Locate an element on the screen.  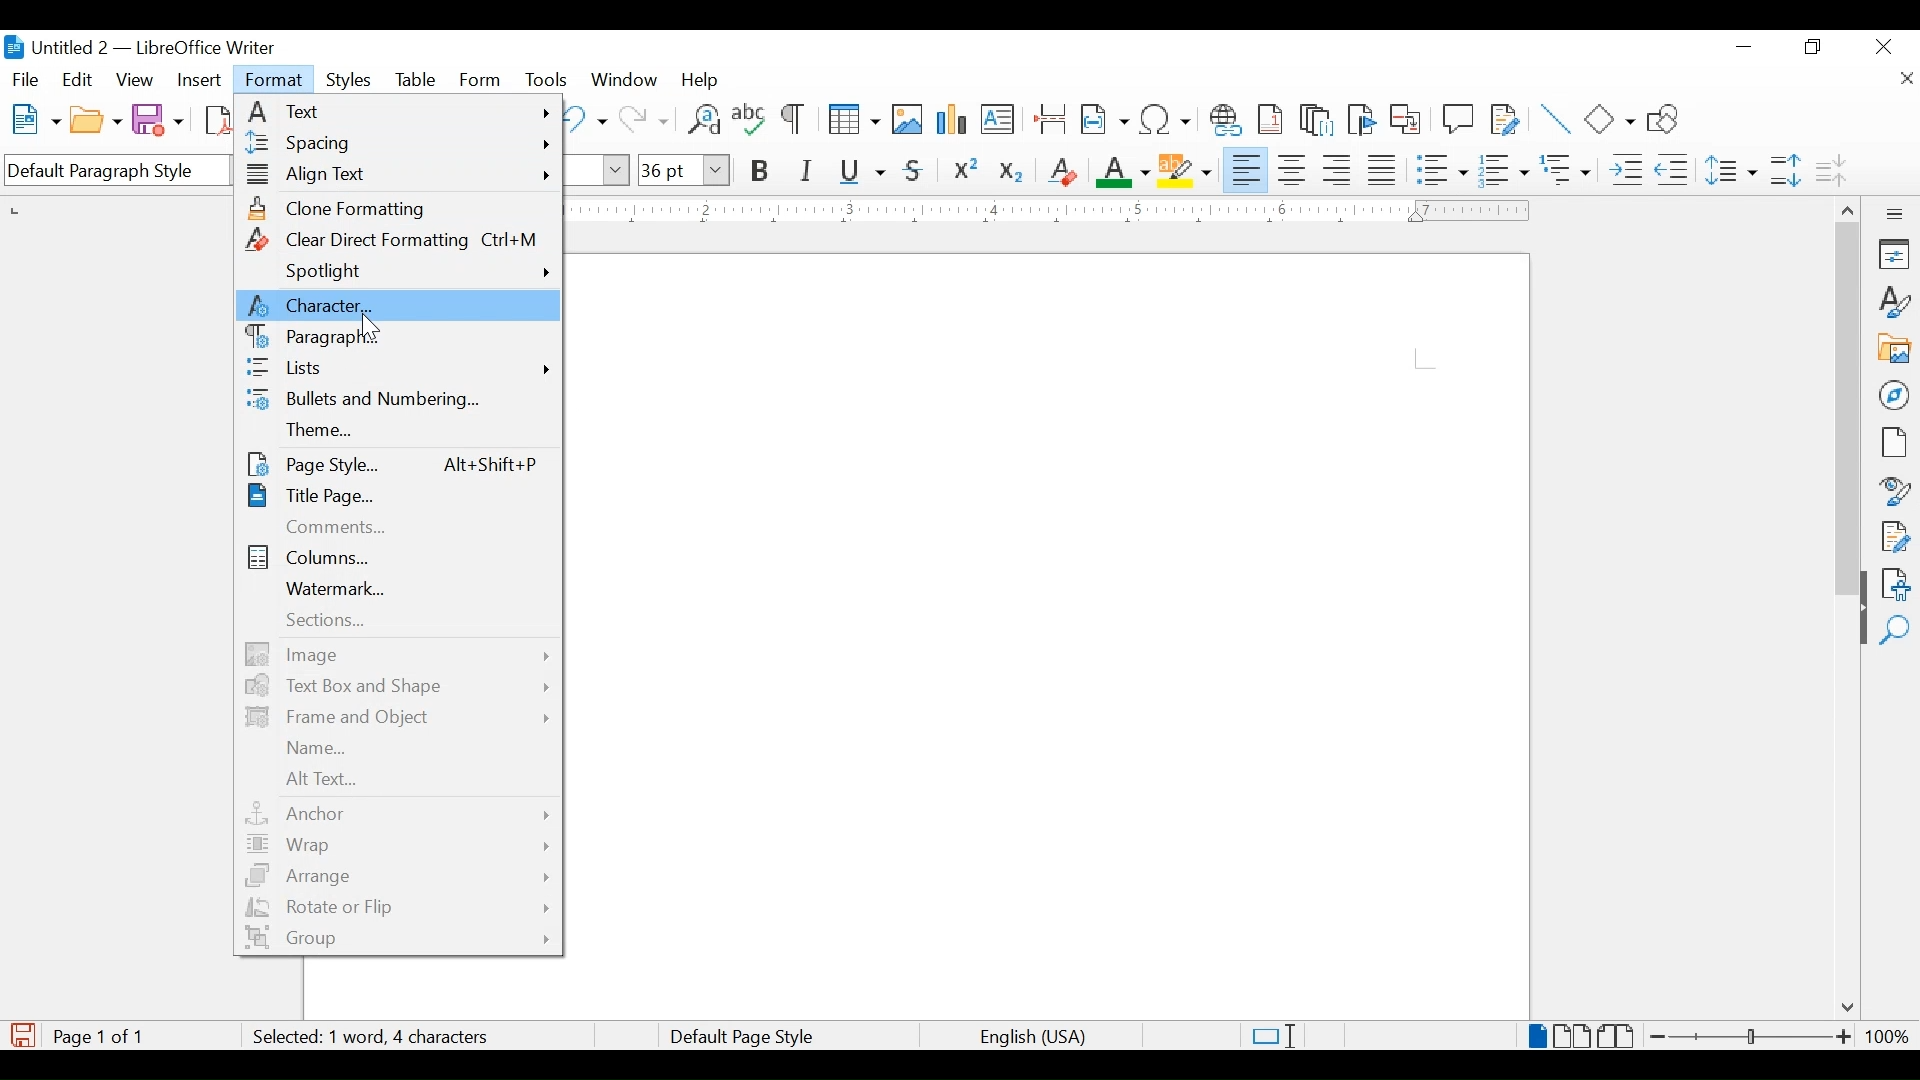
insert is located at coordinates (198, 80).